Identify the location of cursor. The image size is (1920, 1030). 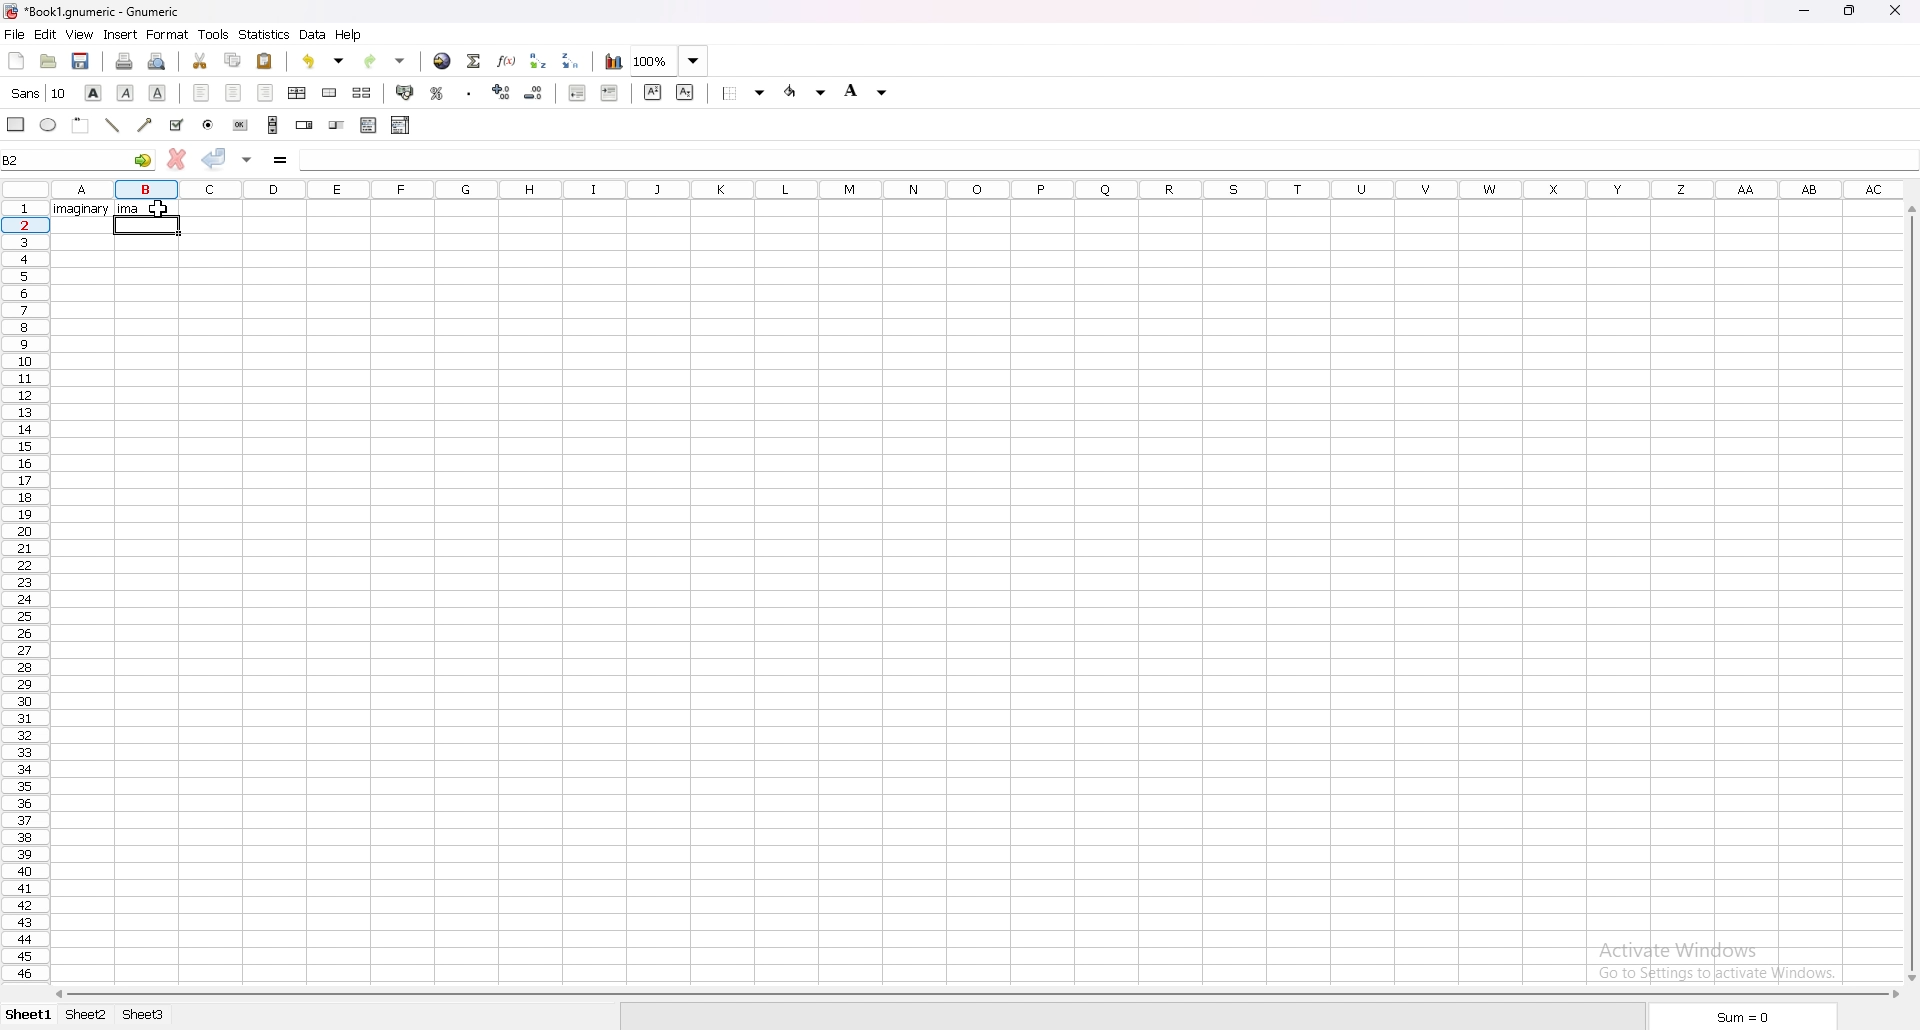
(160, 207).